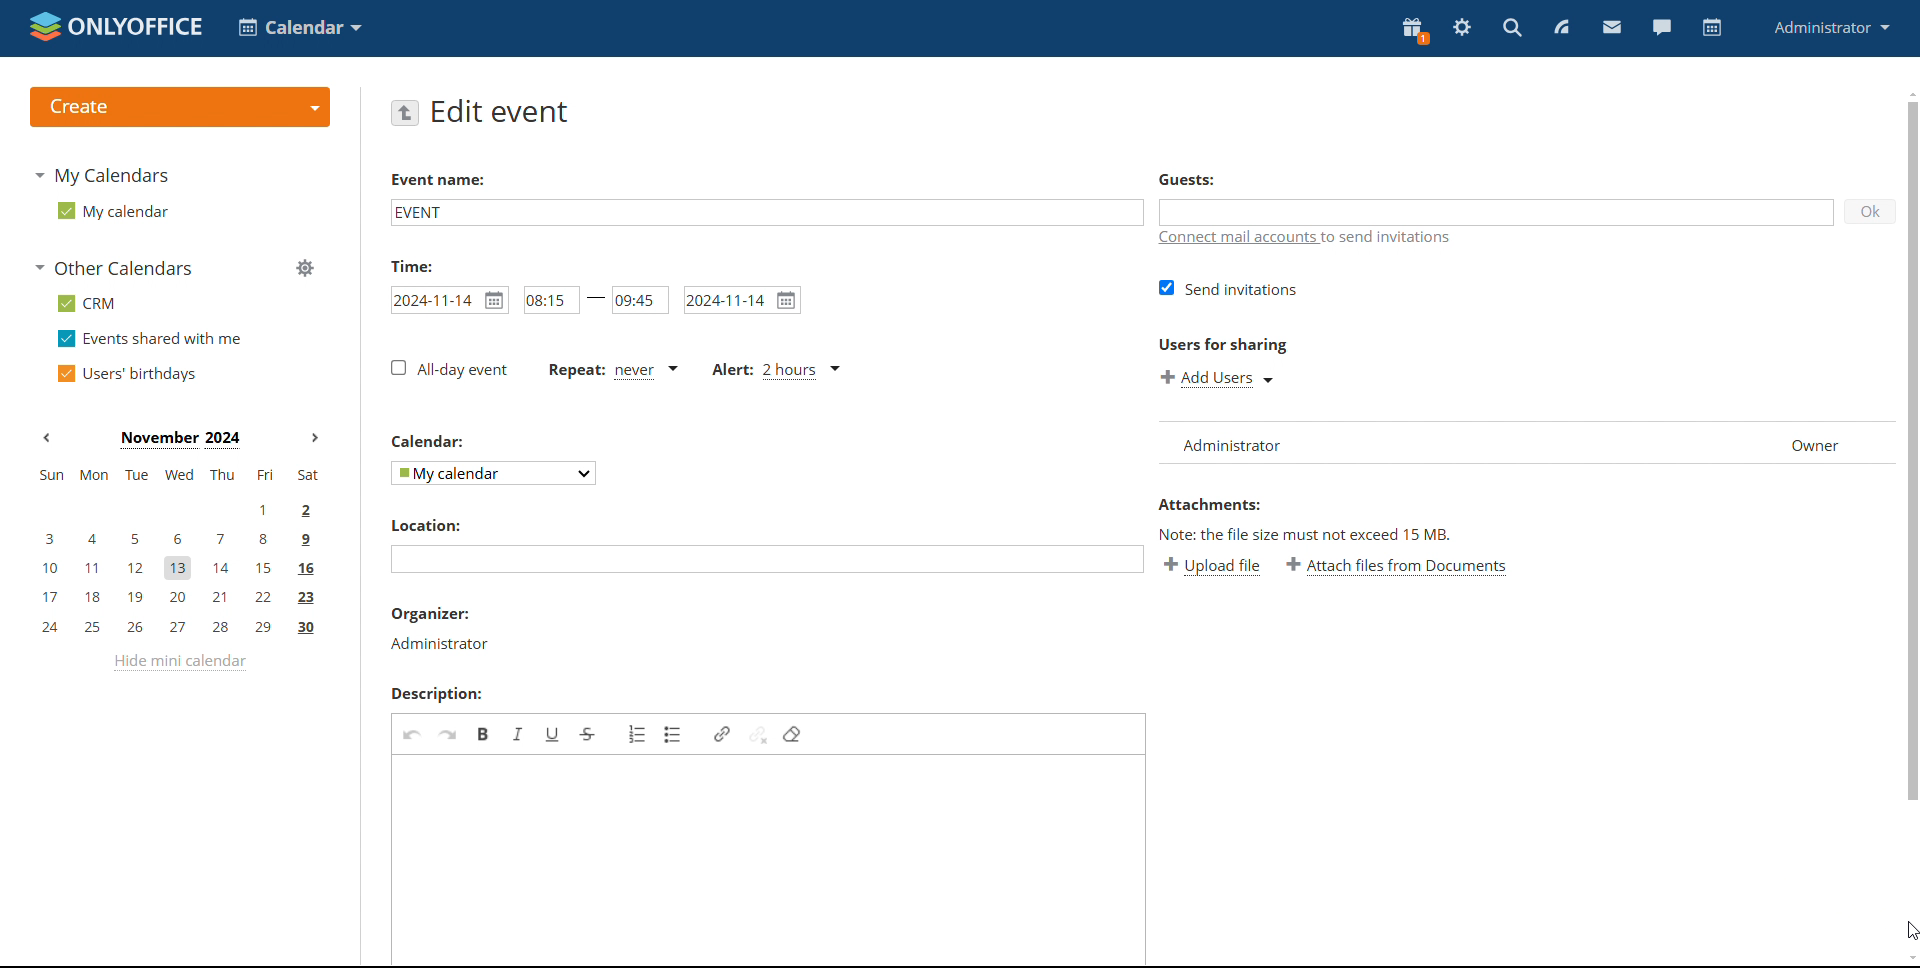  Describe the element at coordinates (177, 662) in the screenshot. I see `hide mini calendar` at that location.